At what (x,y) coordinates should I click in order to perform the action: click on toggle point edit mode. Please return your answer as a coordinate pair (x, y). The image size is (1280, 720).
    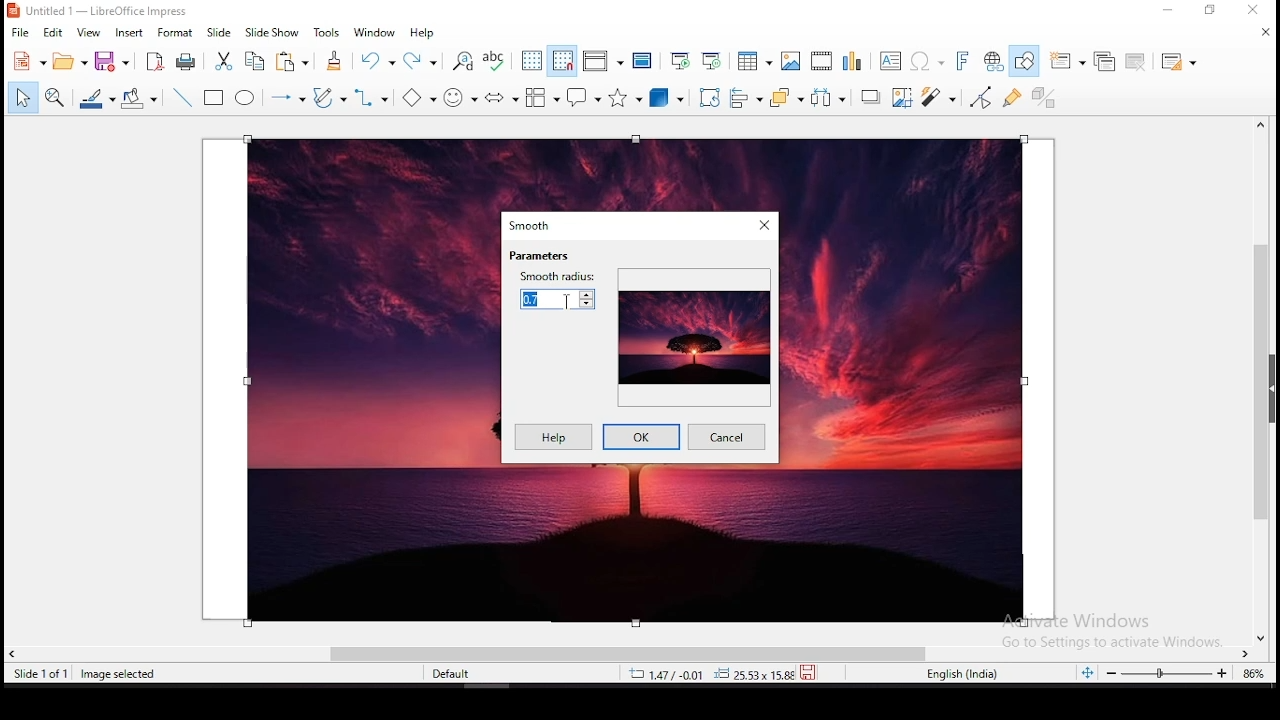
    Looking at the image, I should click on (980, 97).